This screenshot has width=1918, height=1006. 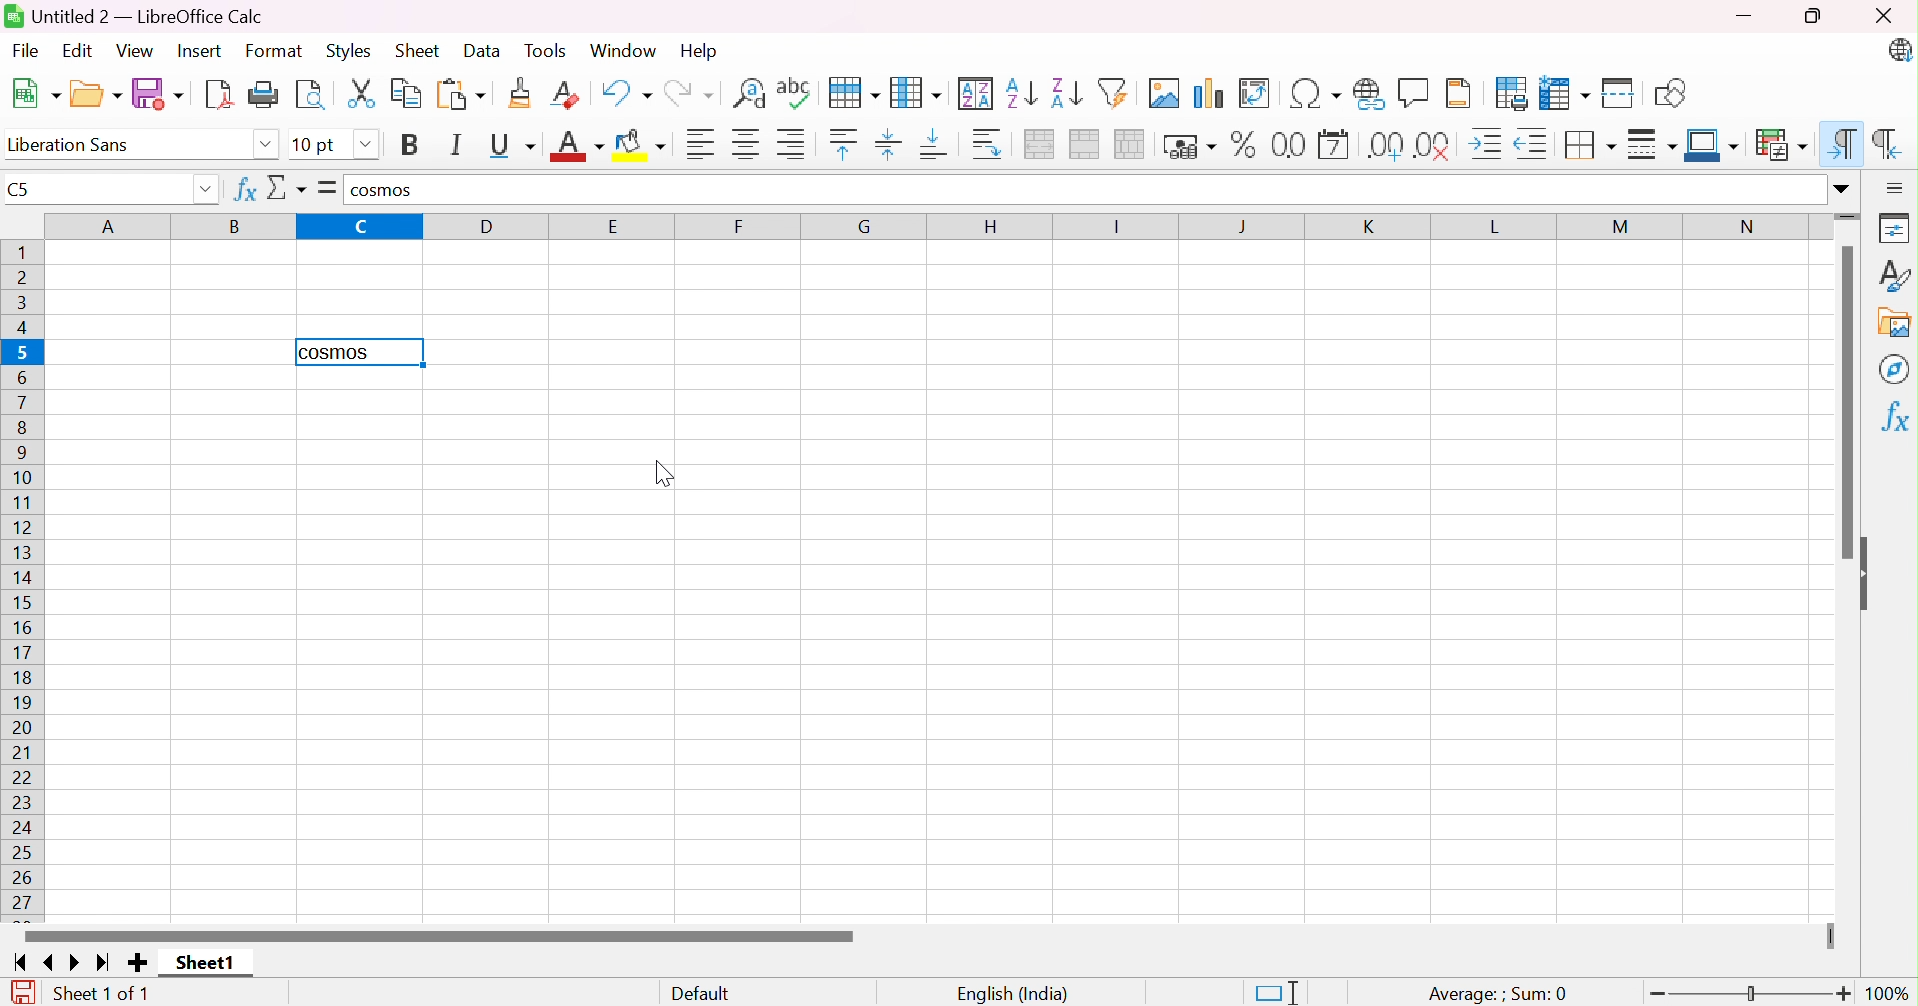 I want to click on Sheet, so click(x=421, y=49).